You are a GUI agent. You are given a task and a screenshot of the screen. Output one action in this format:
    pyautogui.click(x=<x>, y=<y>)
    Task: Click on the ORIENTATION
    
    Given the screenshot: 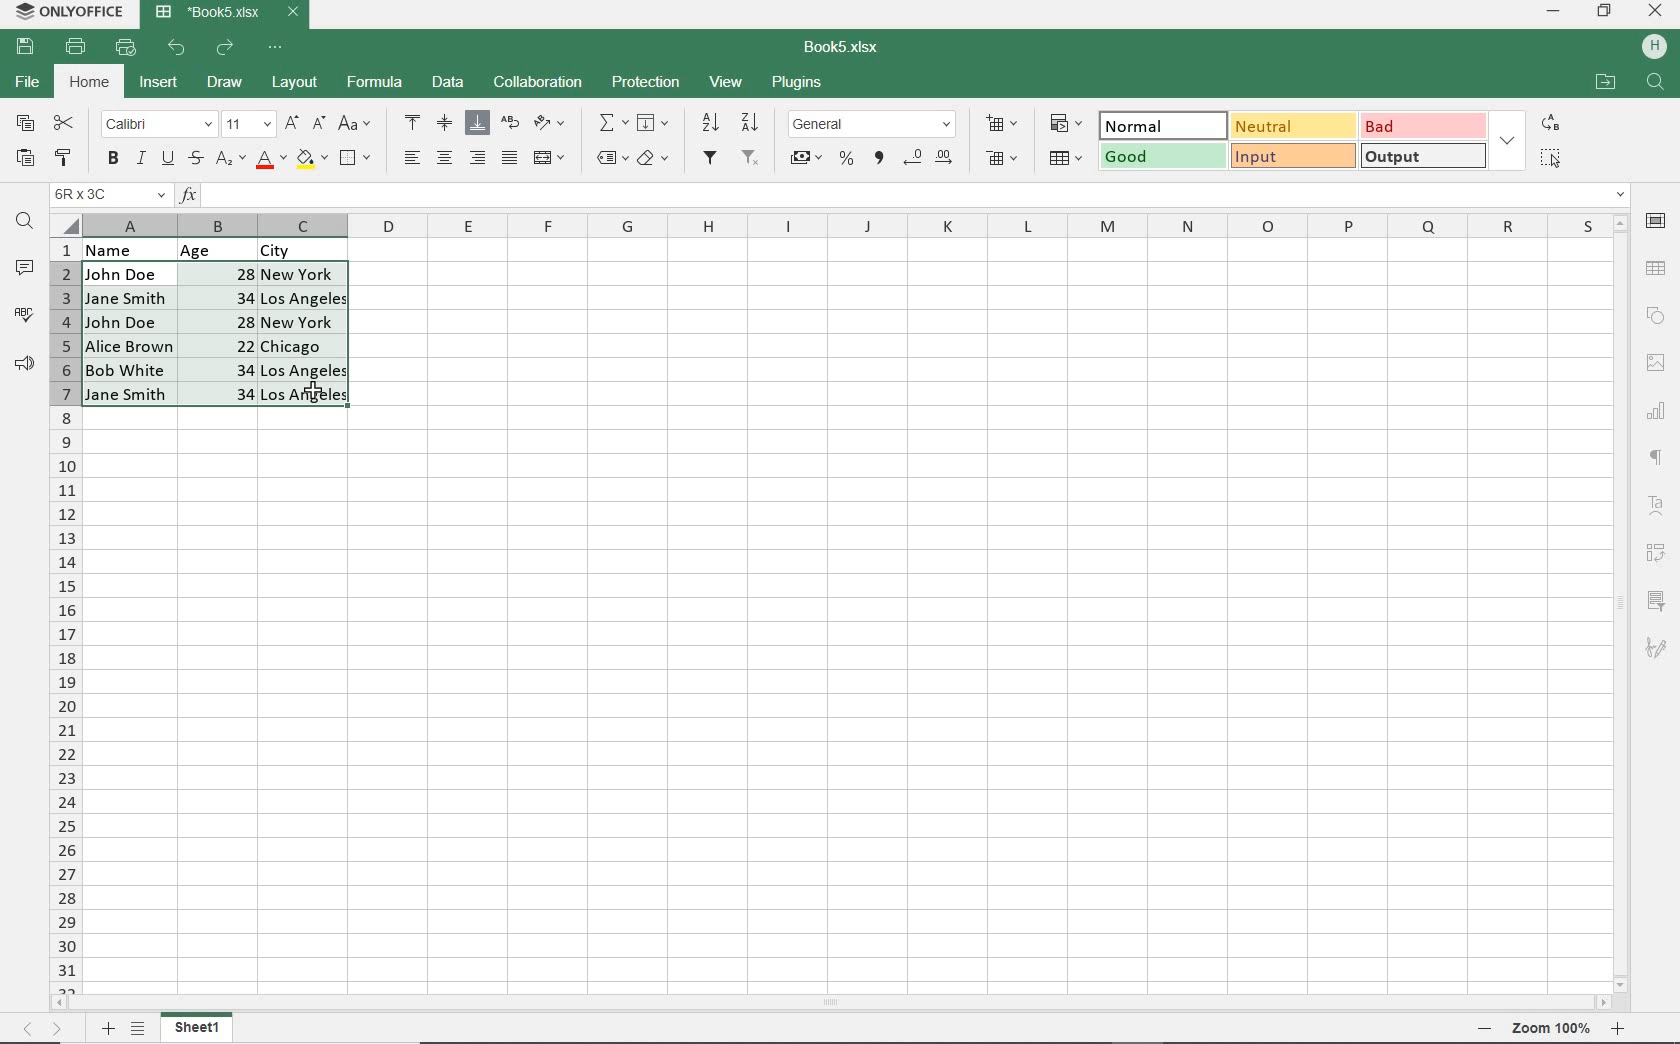 What is the action you would take?
    pyautogui.click(x=551, y=124)
    